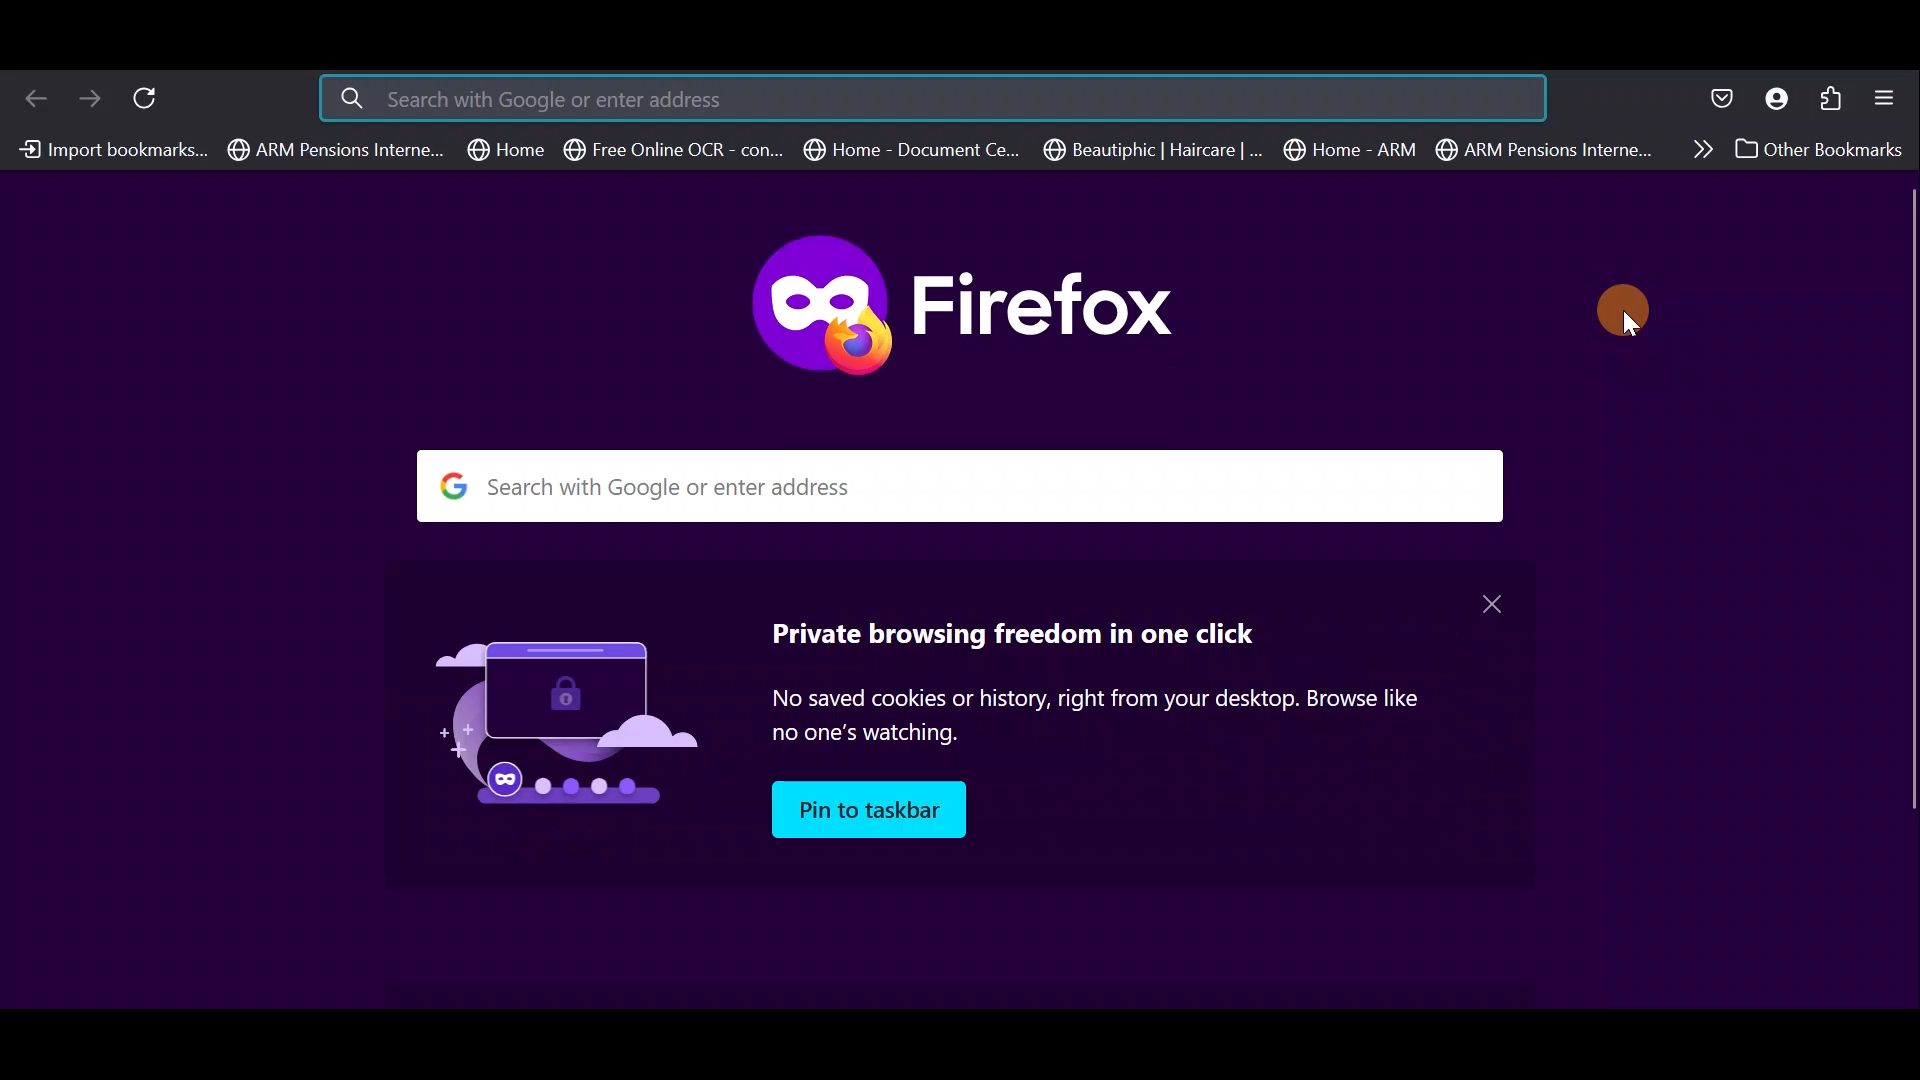 The height and width of the screenshot is (1080, 1920). I want to click on Reload current page, so click(153, 95).